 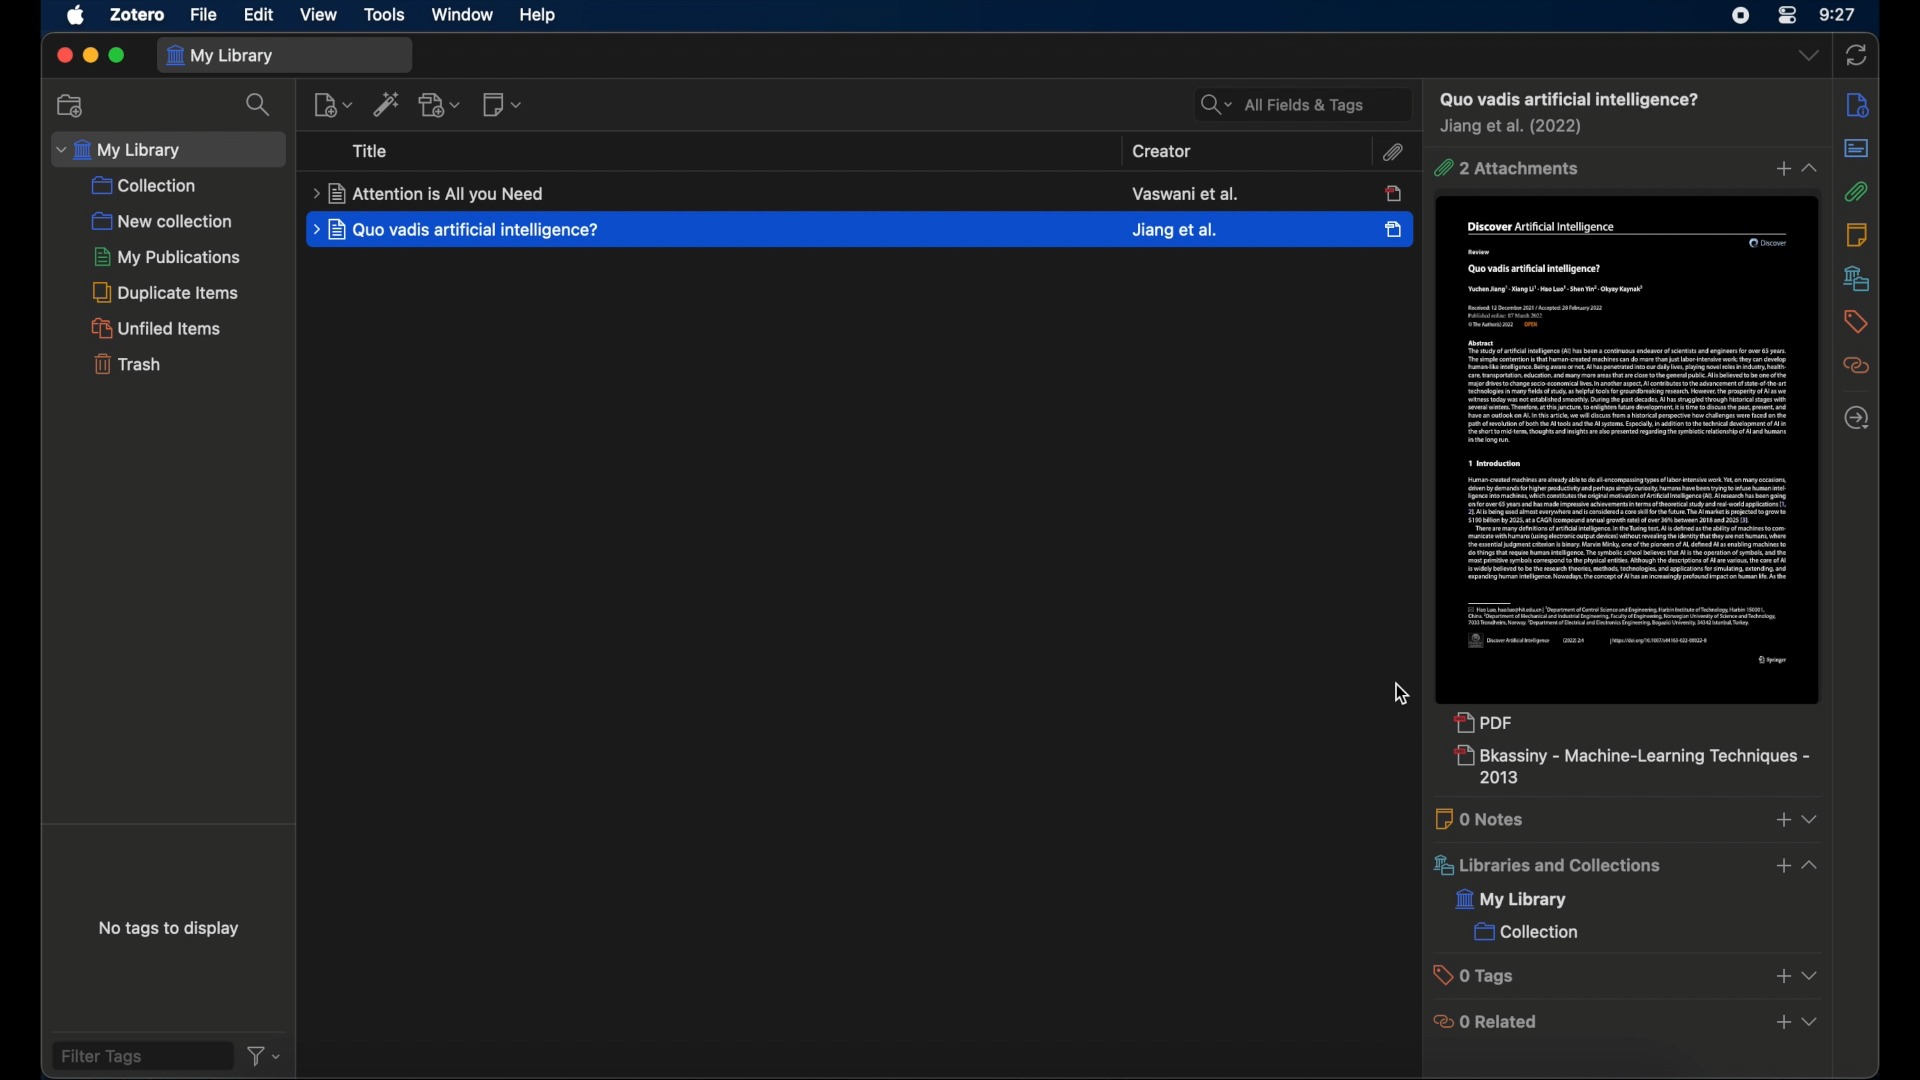 What do you see at coordinates (1812, 973) in the screenshot?
I see `dropdown menu` at bounding box center [1812, 973].